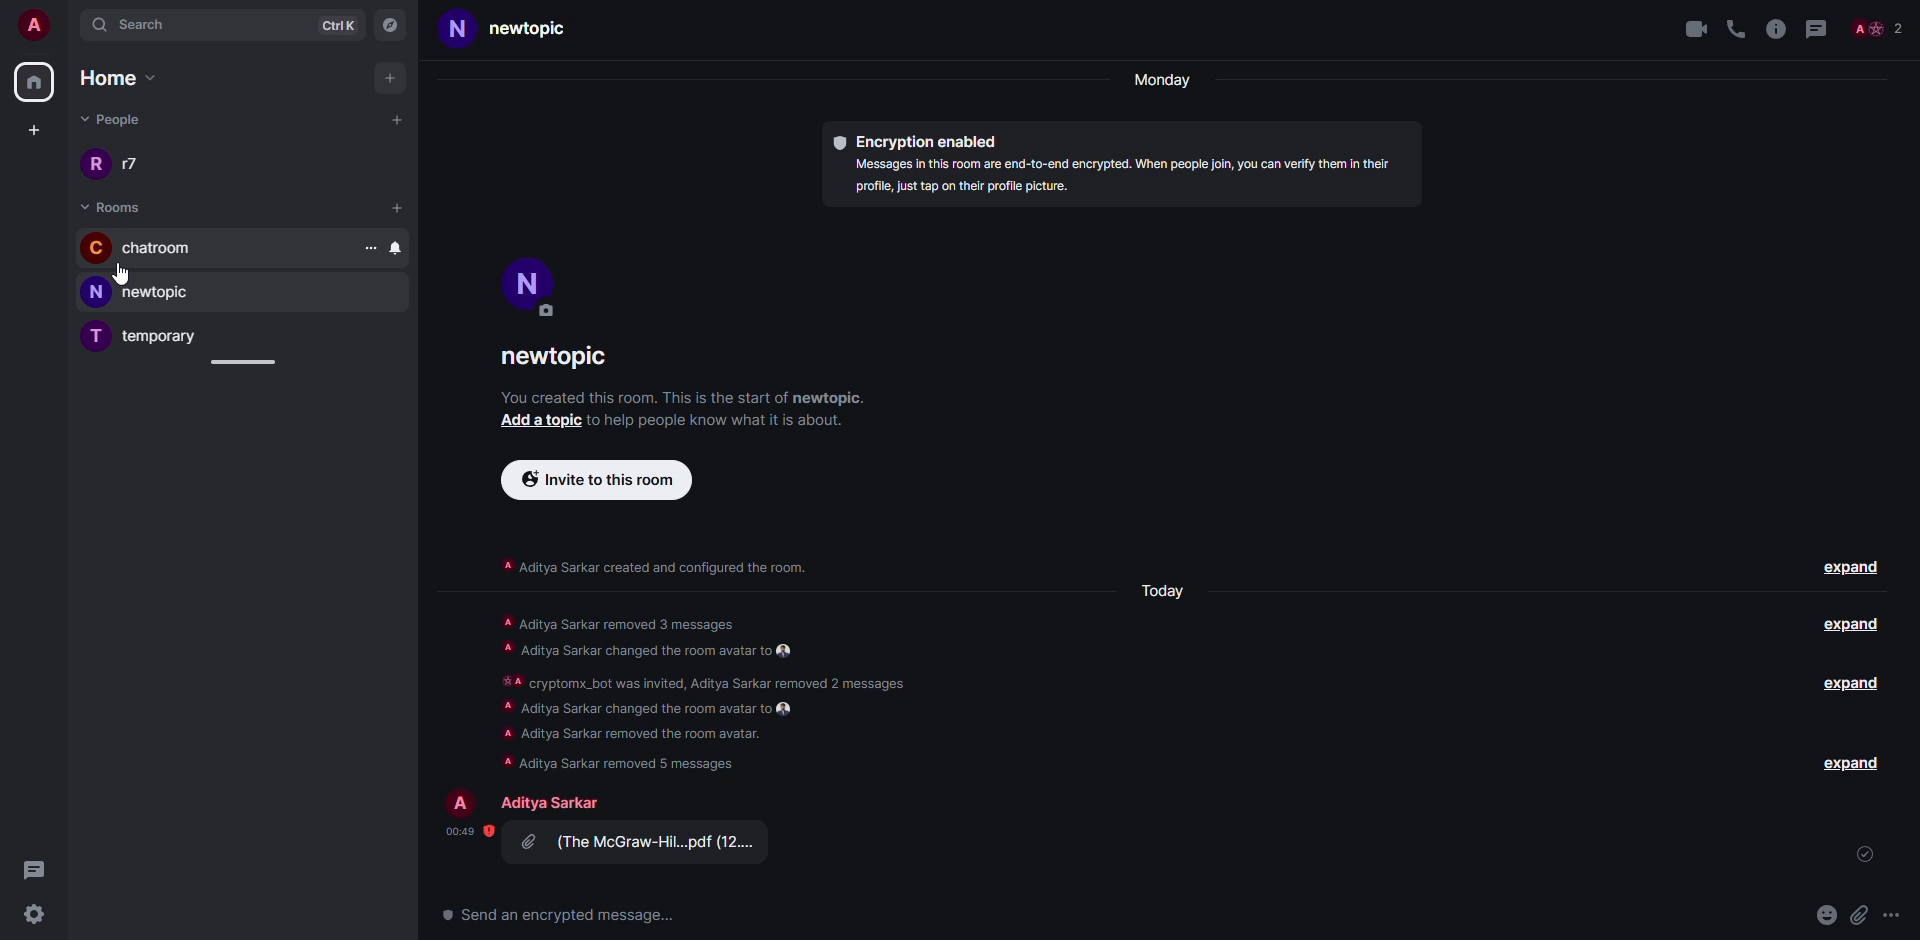 The image size is (1920, 940). Describe the element at coordinates (1850, 624) in the screenshot. I see `expand` at that location.